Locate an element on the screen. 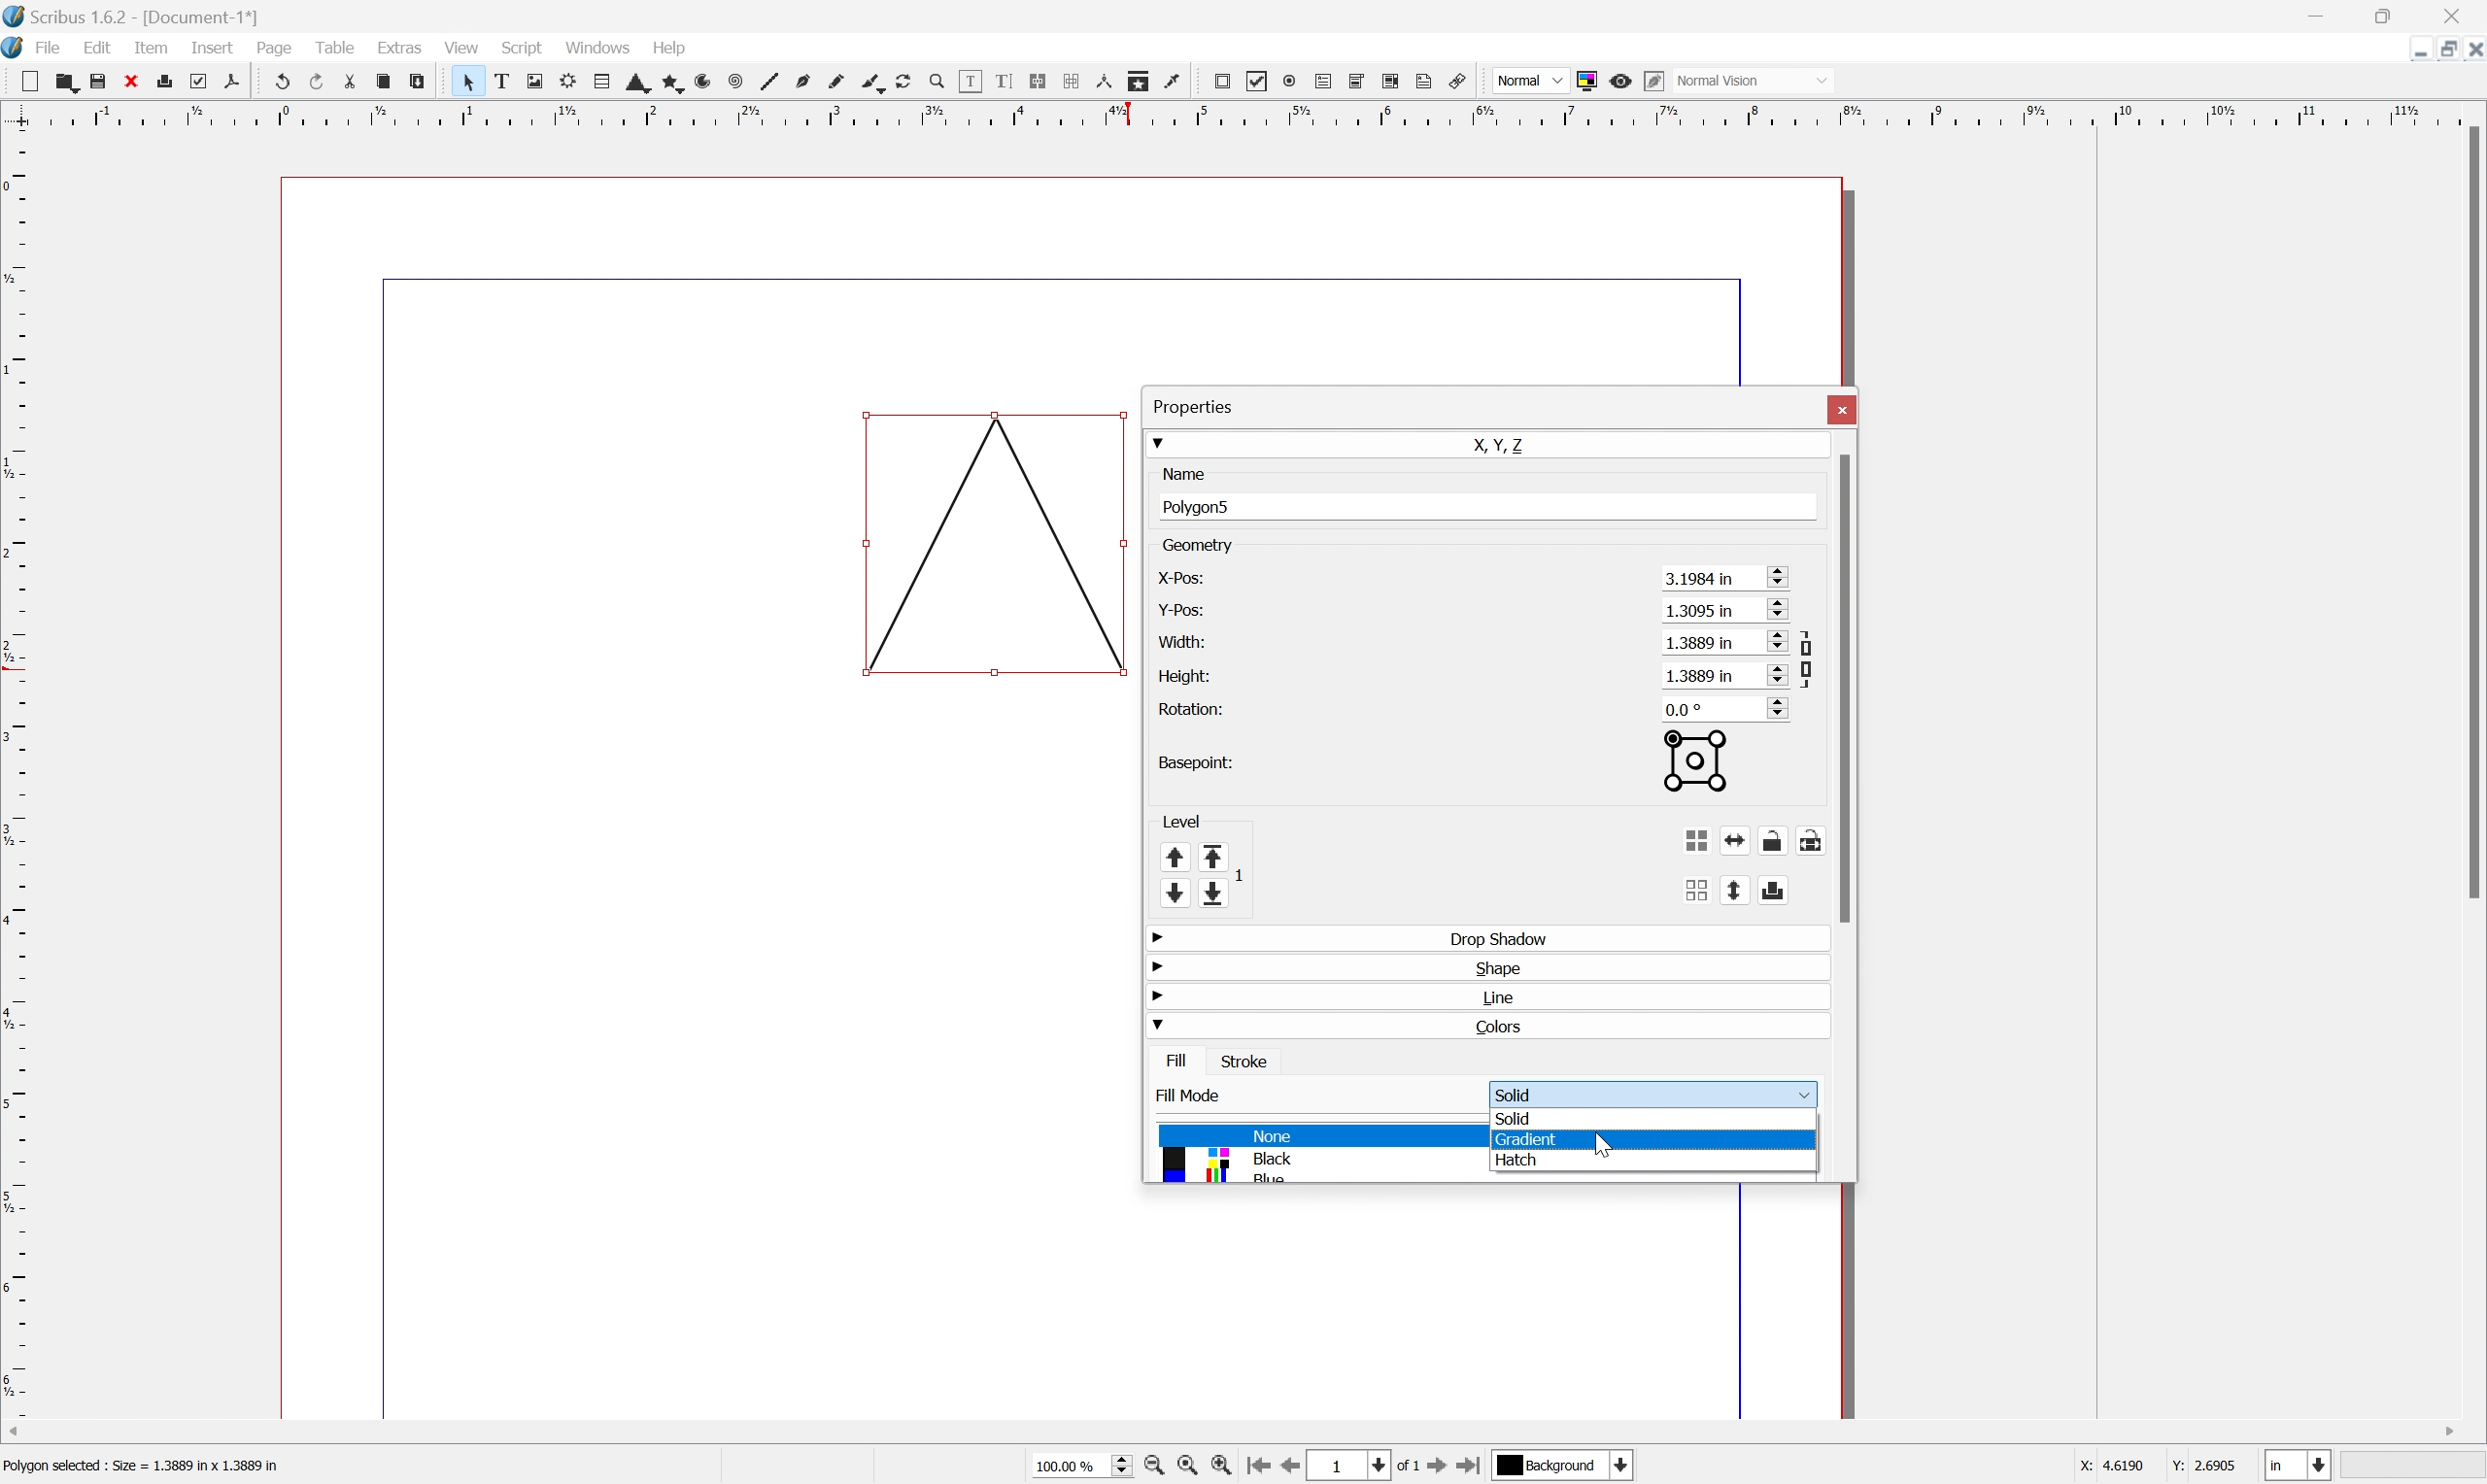 The height and width of the screenshot is (1484, 2487). Zoom out by stepping values in Tools preferences is located at coordinates (1155, 1467).